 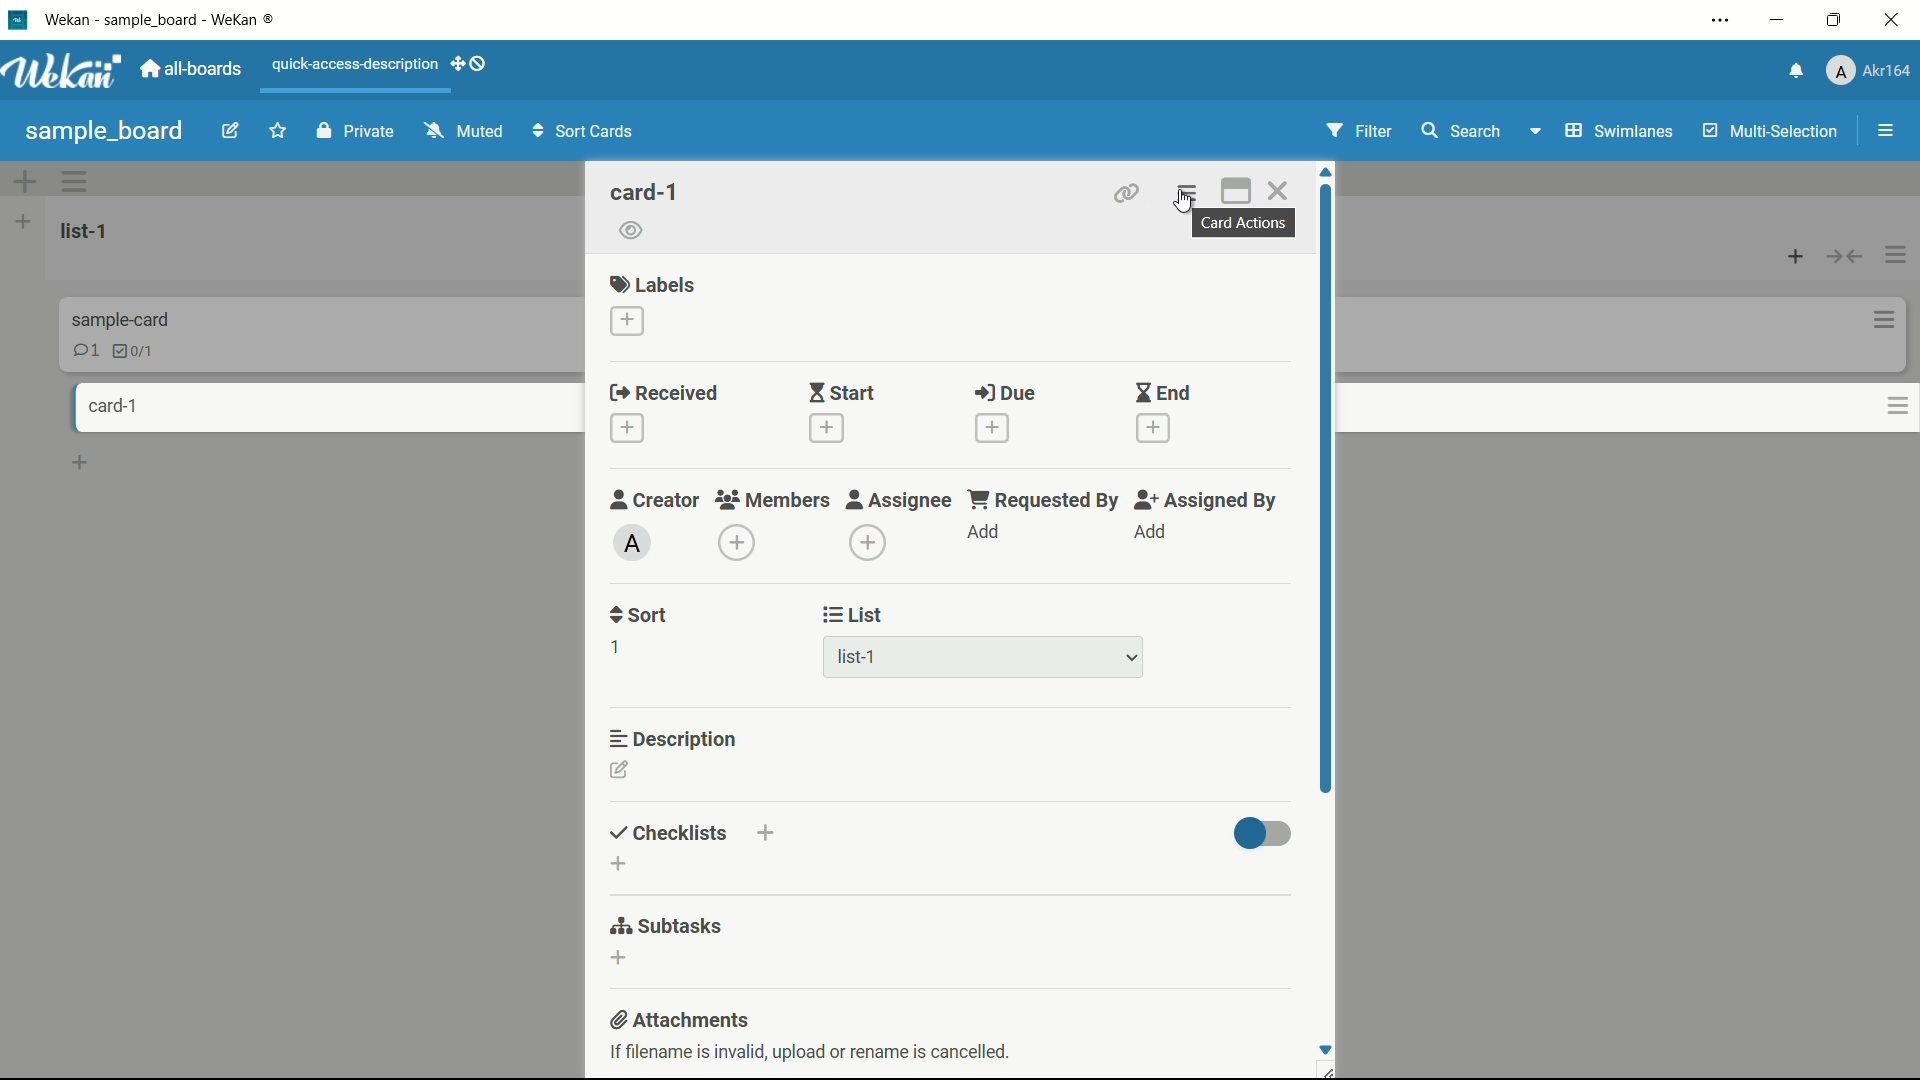 What do you see at coordinates (663, 393) in the screenshot?
I see `received` at bounding box center [663, 393].